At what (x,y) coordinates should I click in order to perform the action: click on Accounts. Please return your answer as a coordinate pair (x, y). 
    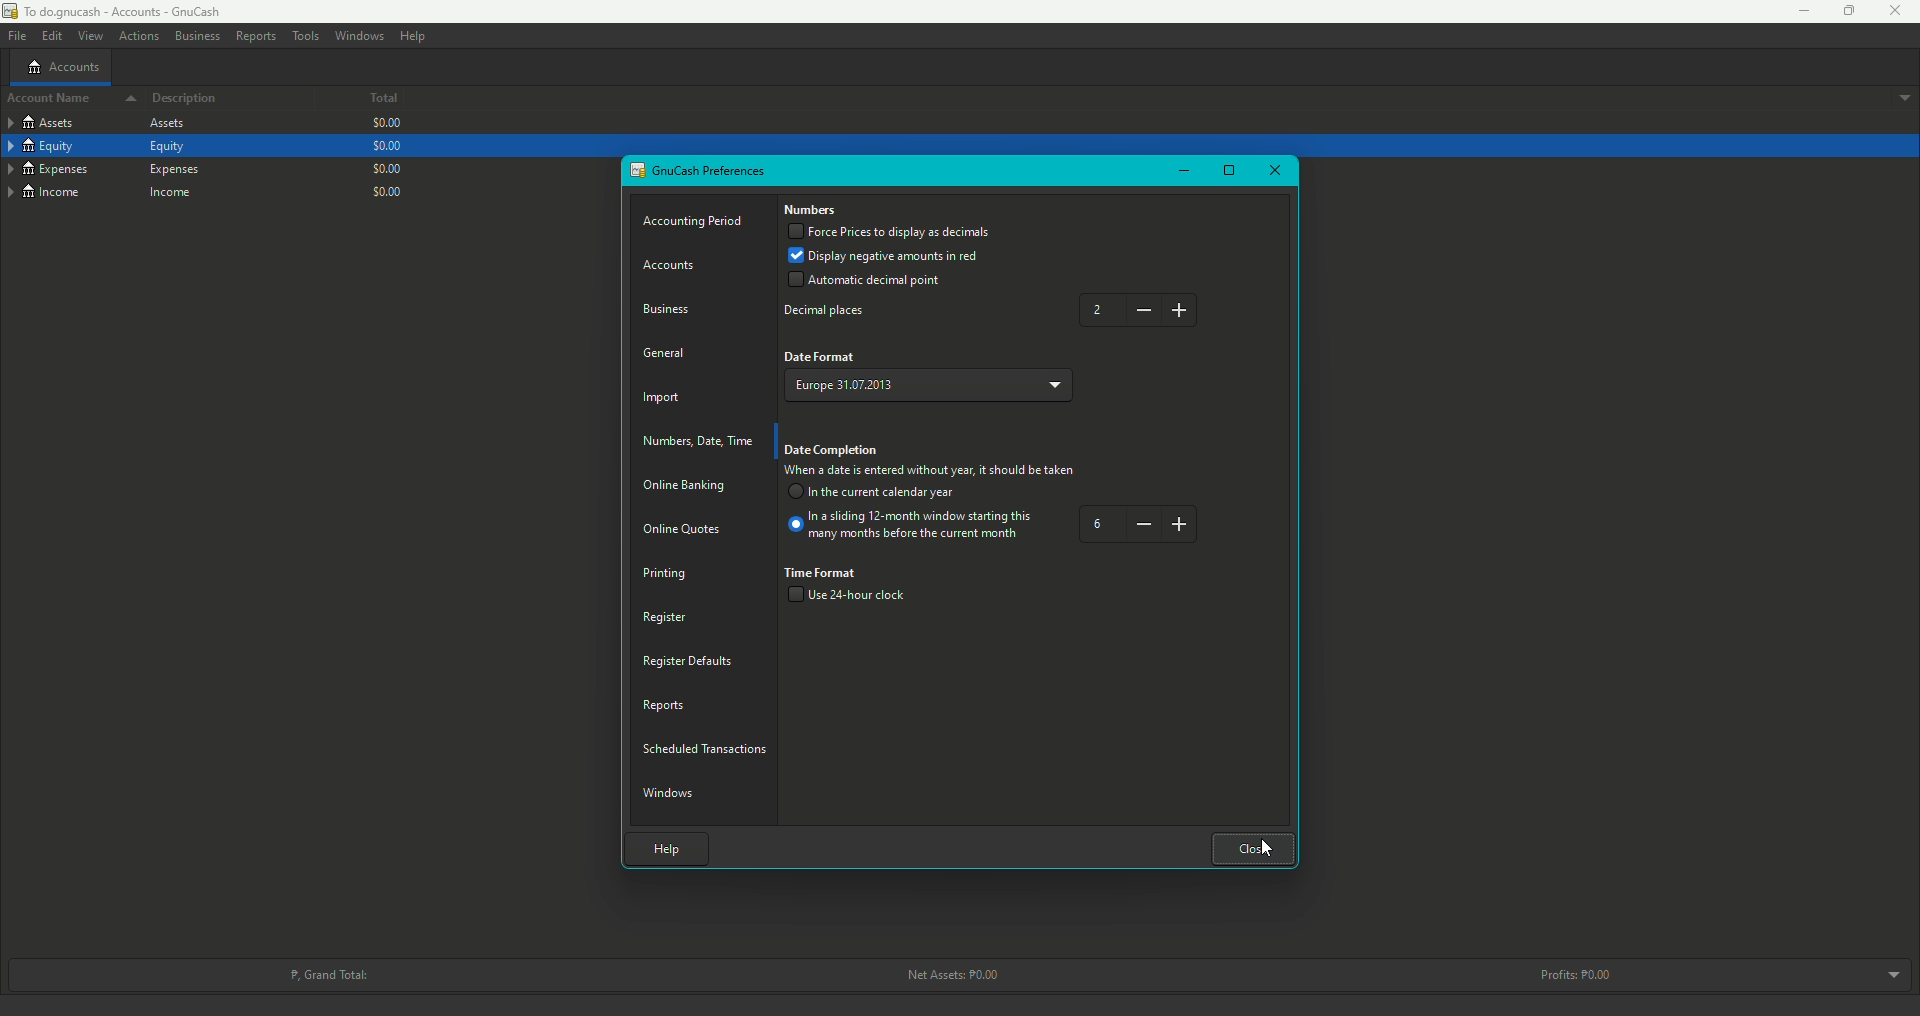
    Looking at the image, I should click on (63, 66).